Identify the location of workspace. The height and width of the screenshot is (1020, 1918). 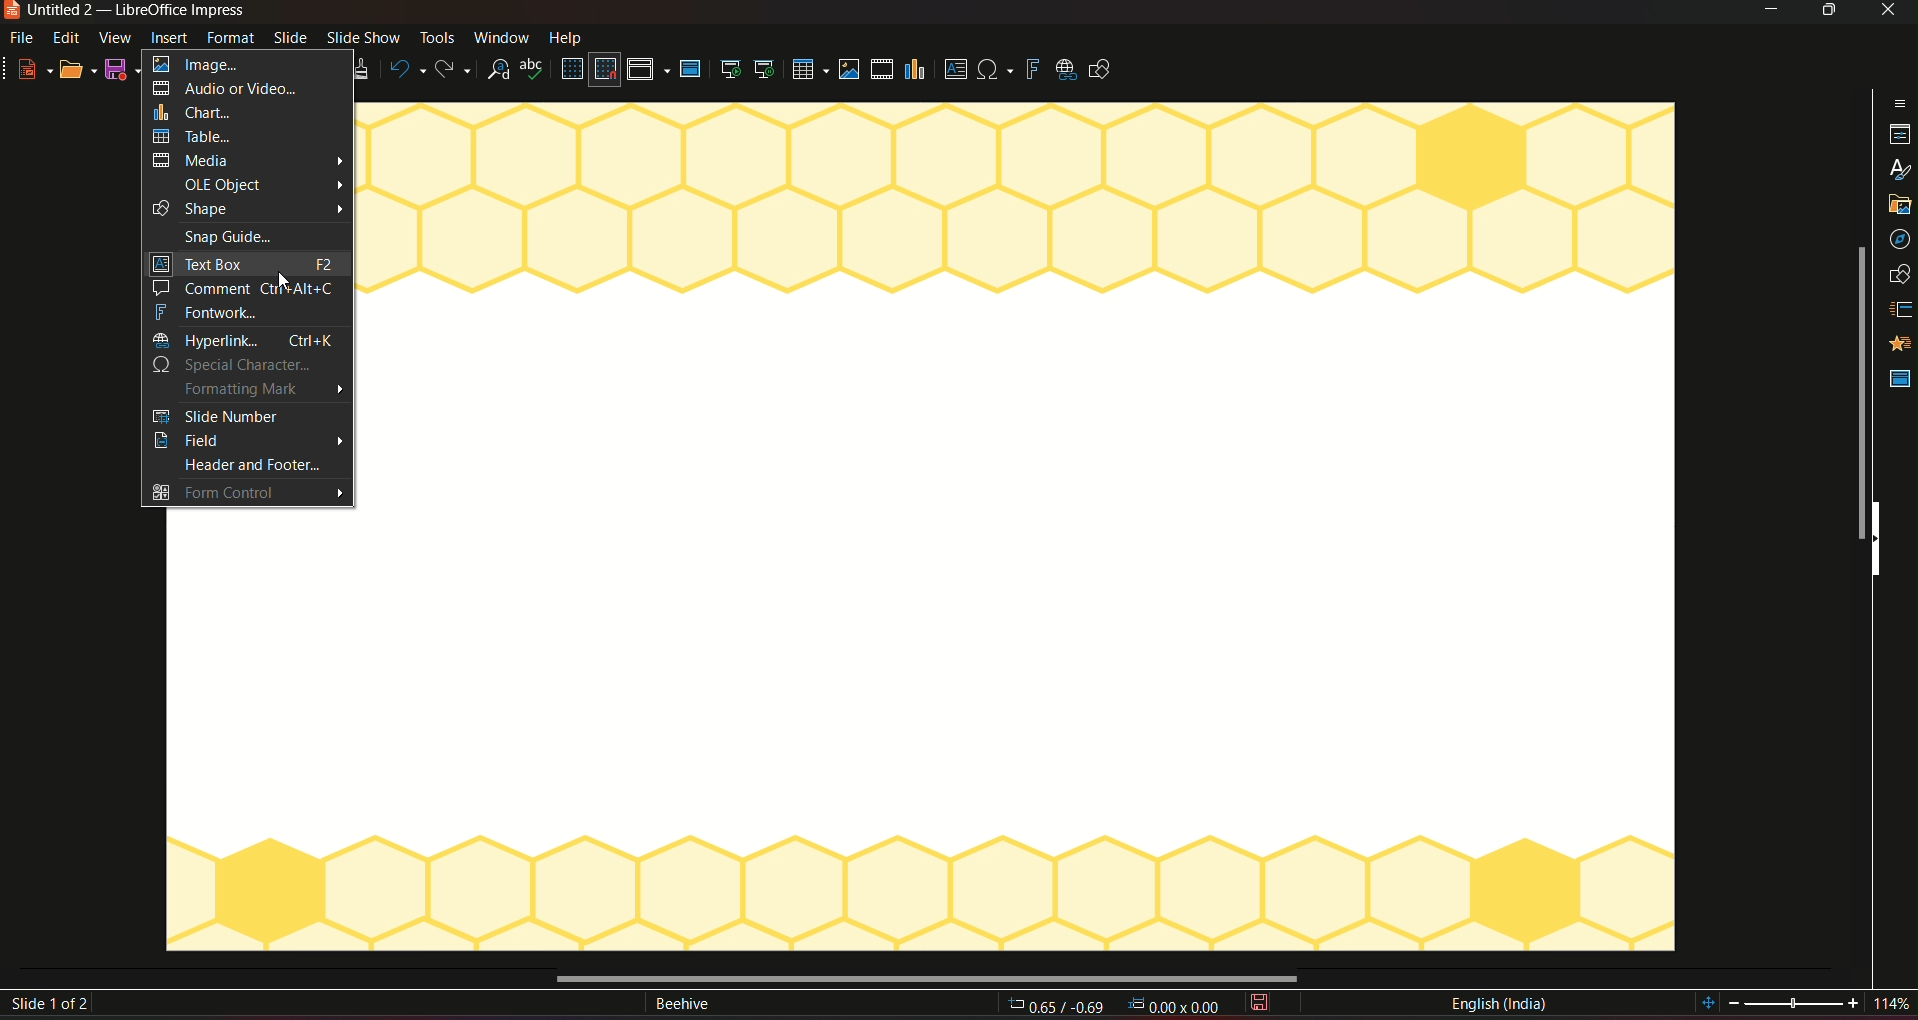
(1022, 527).